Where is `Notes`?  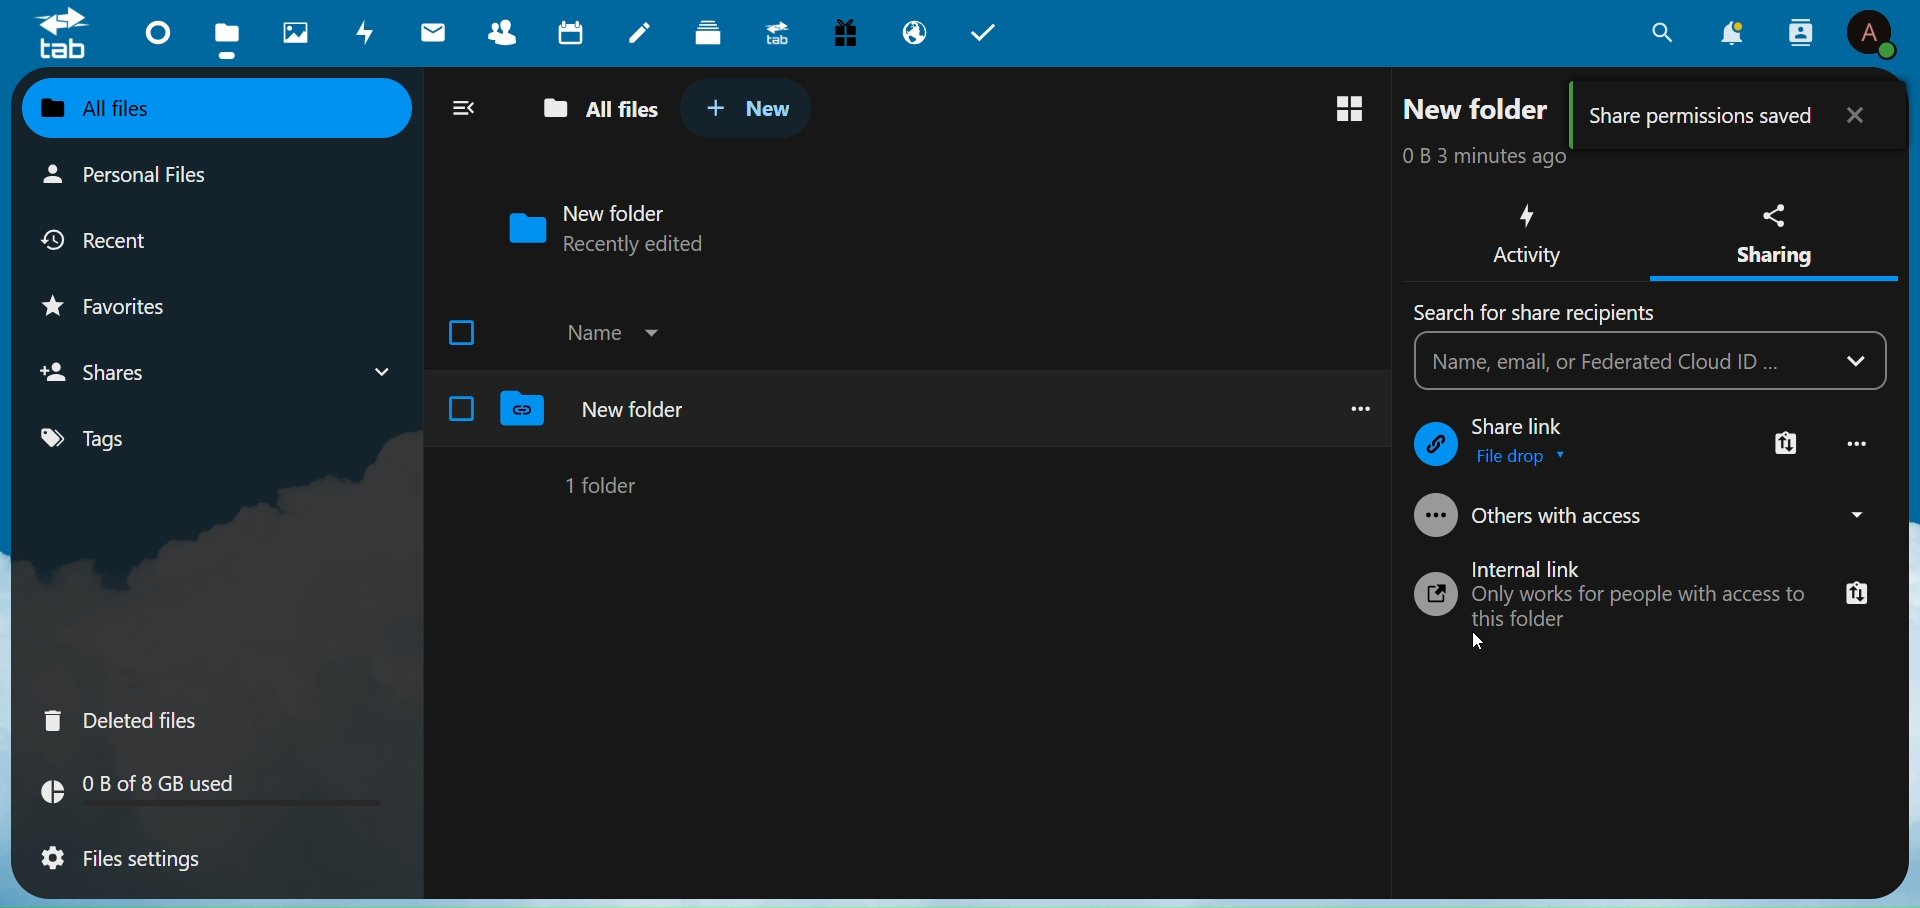 Notes is located at coordinates (637, 28).